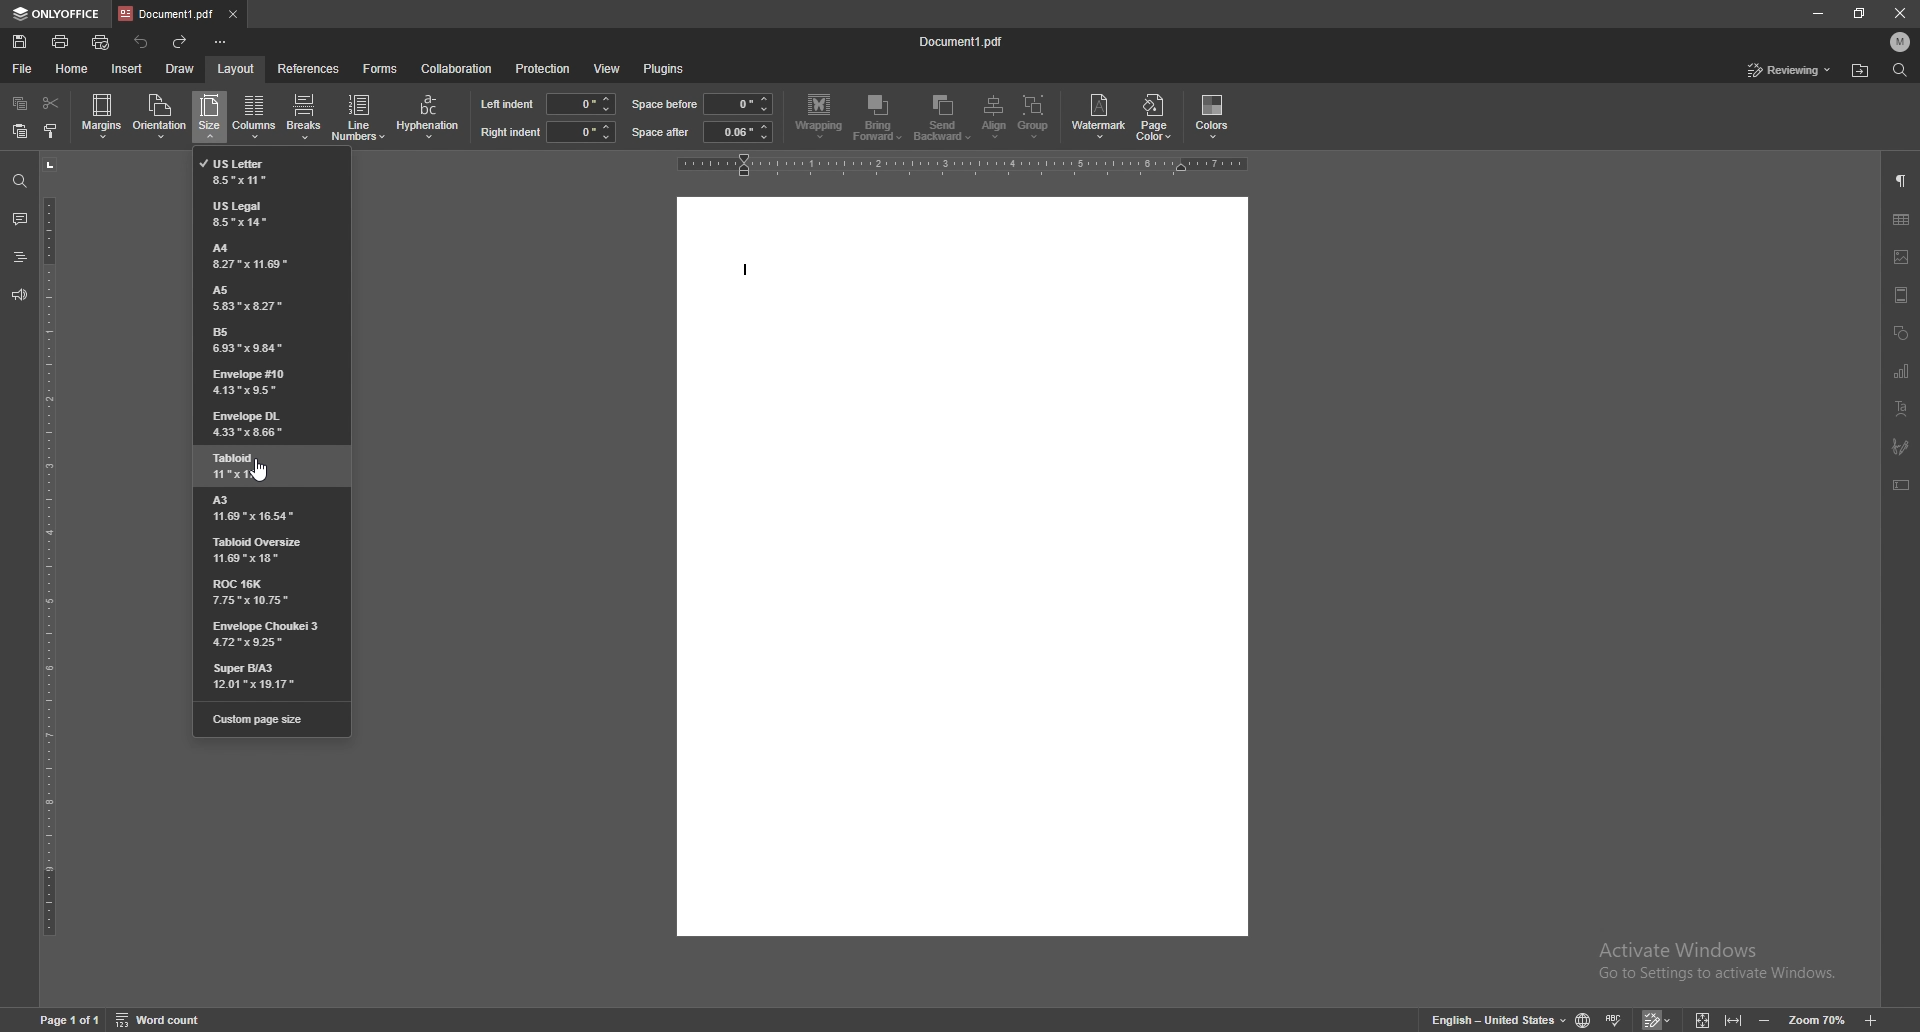 This screenshot has height=1032, width=1920. What do you see at coordinates (160, 115) in the screenshot?
I see `orientation` at bounding box center [160, 115].